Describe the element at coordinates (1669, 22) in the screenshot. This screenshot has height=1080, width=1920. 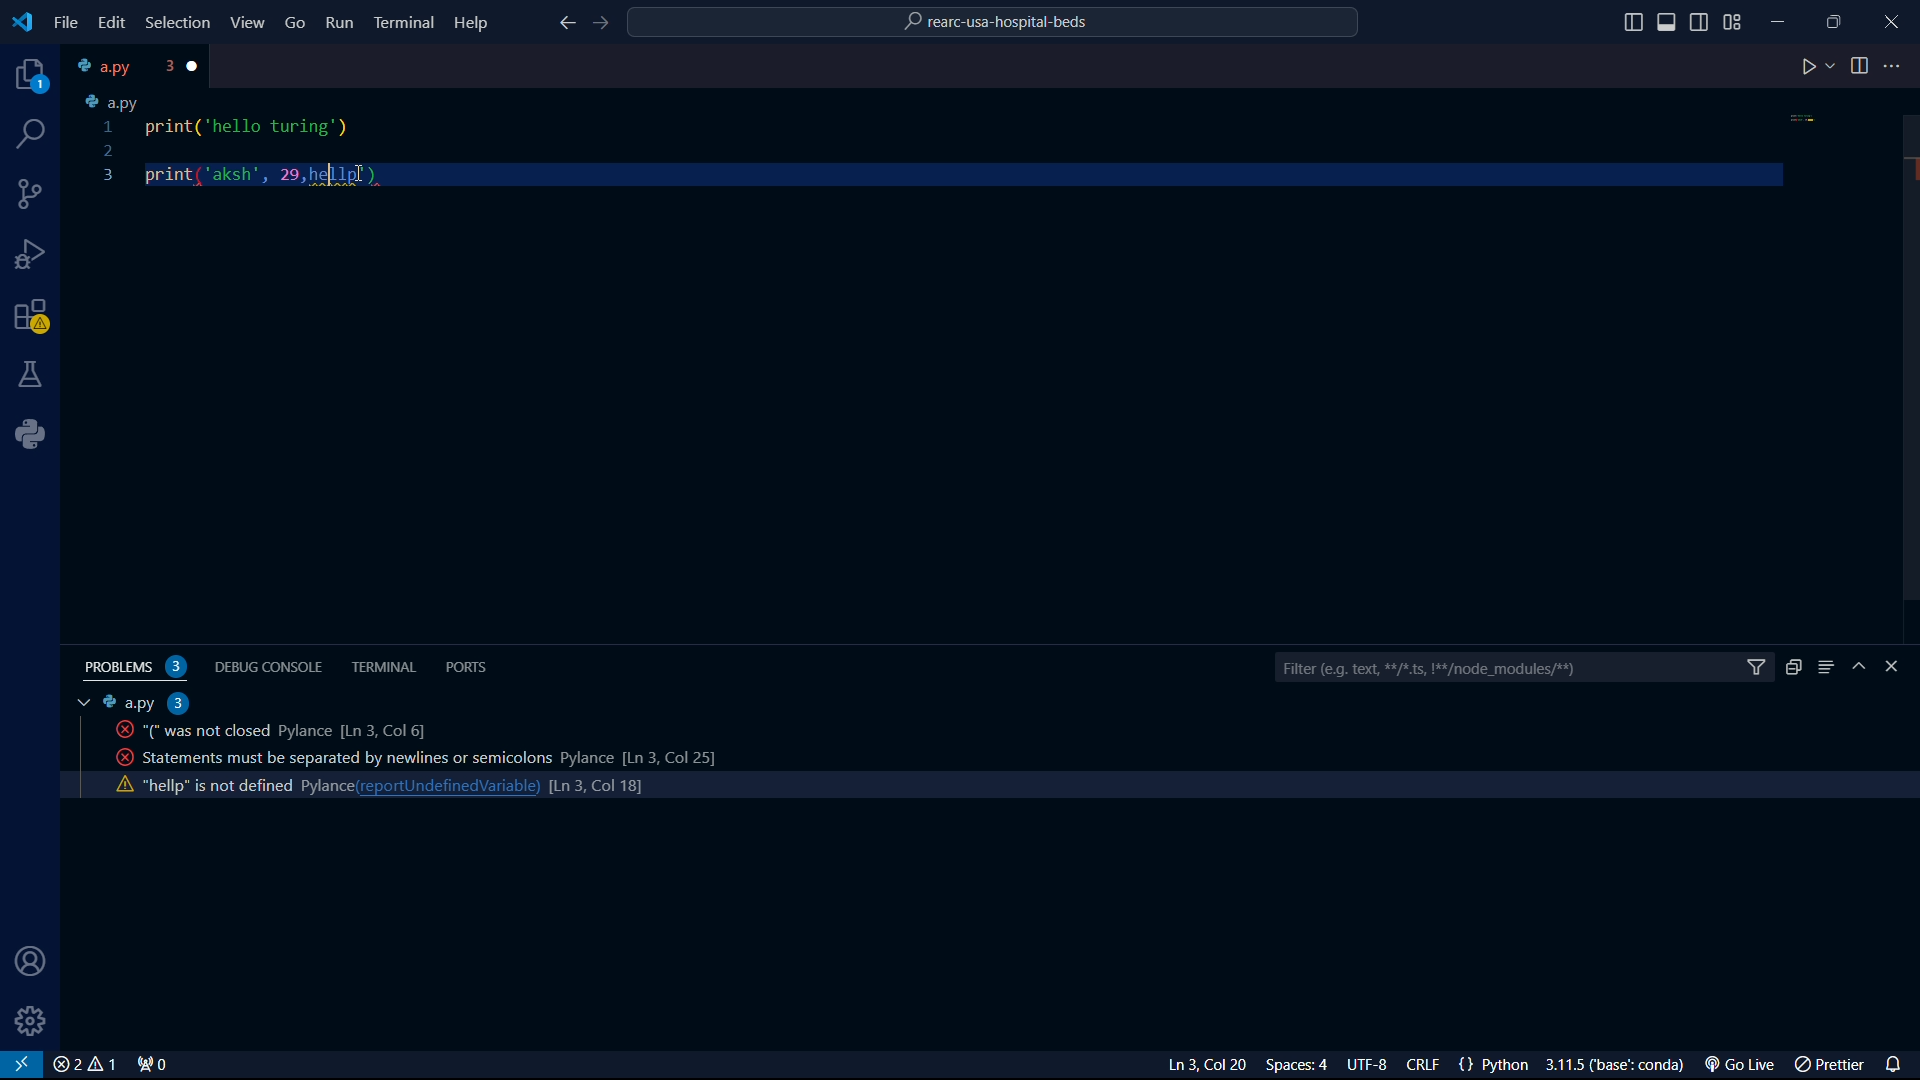
I see `toggle sidebar` at that location.